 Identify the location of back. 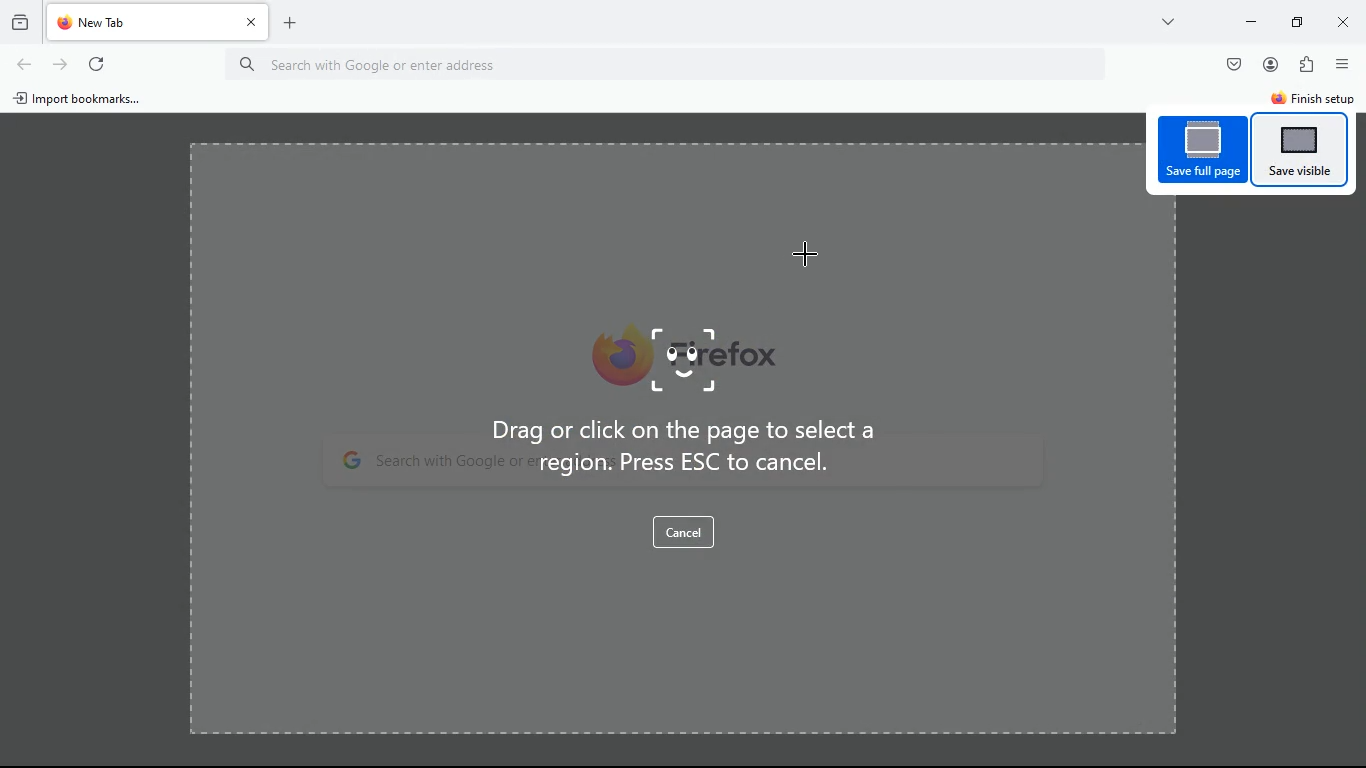
(25, 66).